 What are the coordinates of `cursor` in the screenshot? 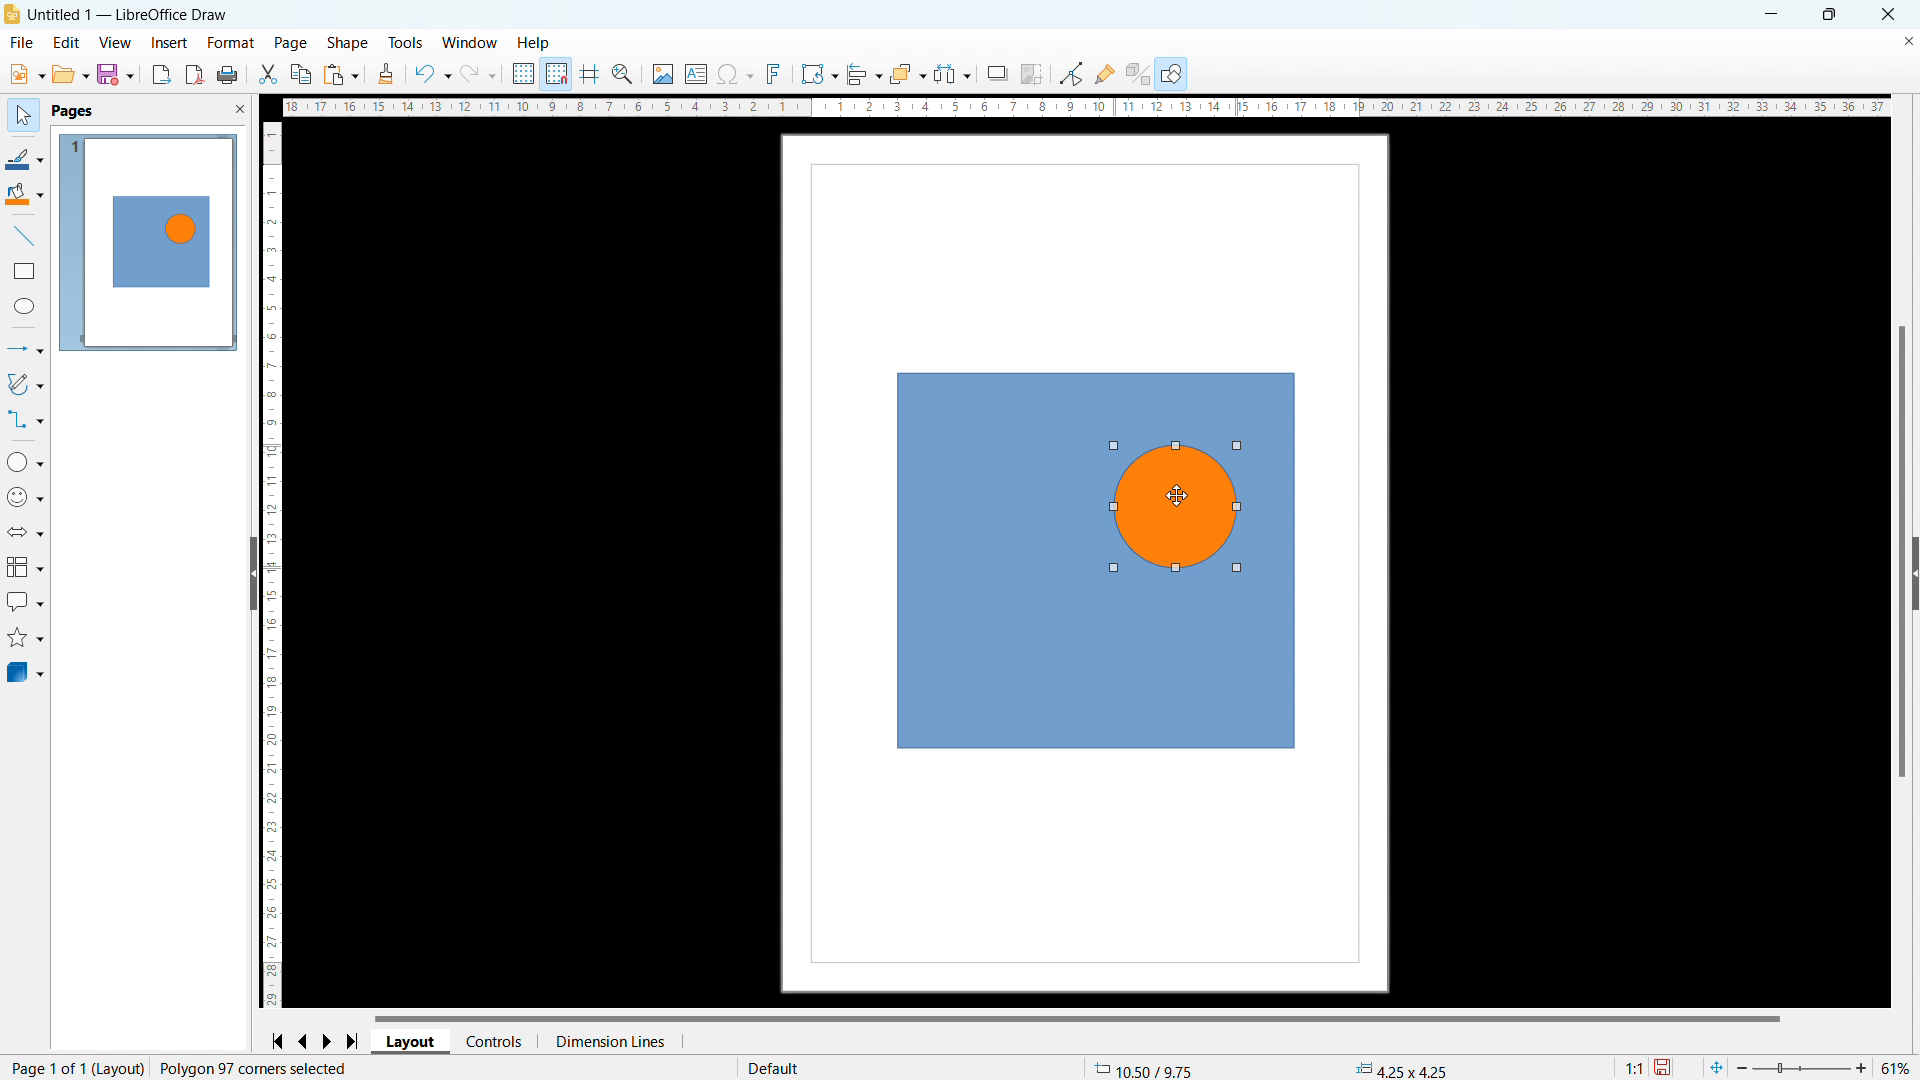 It's located at (1186, 501).